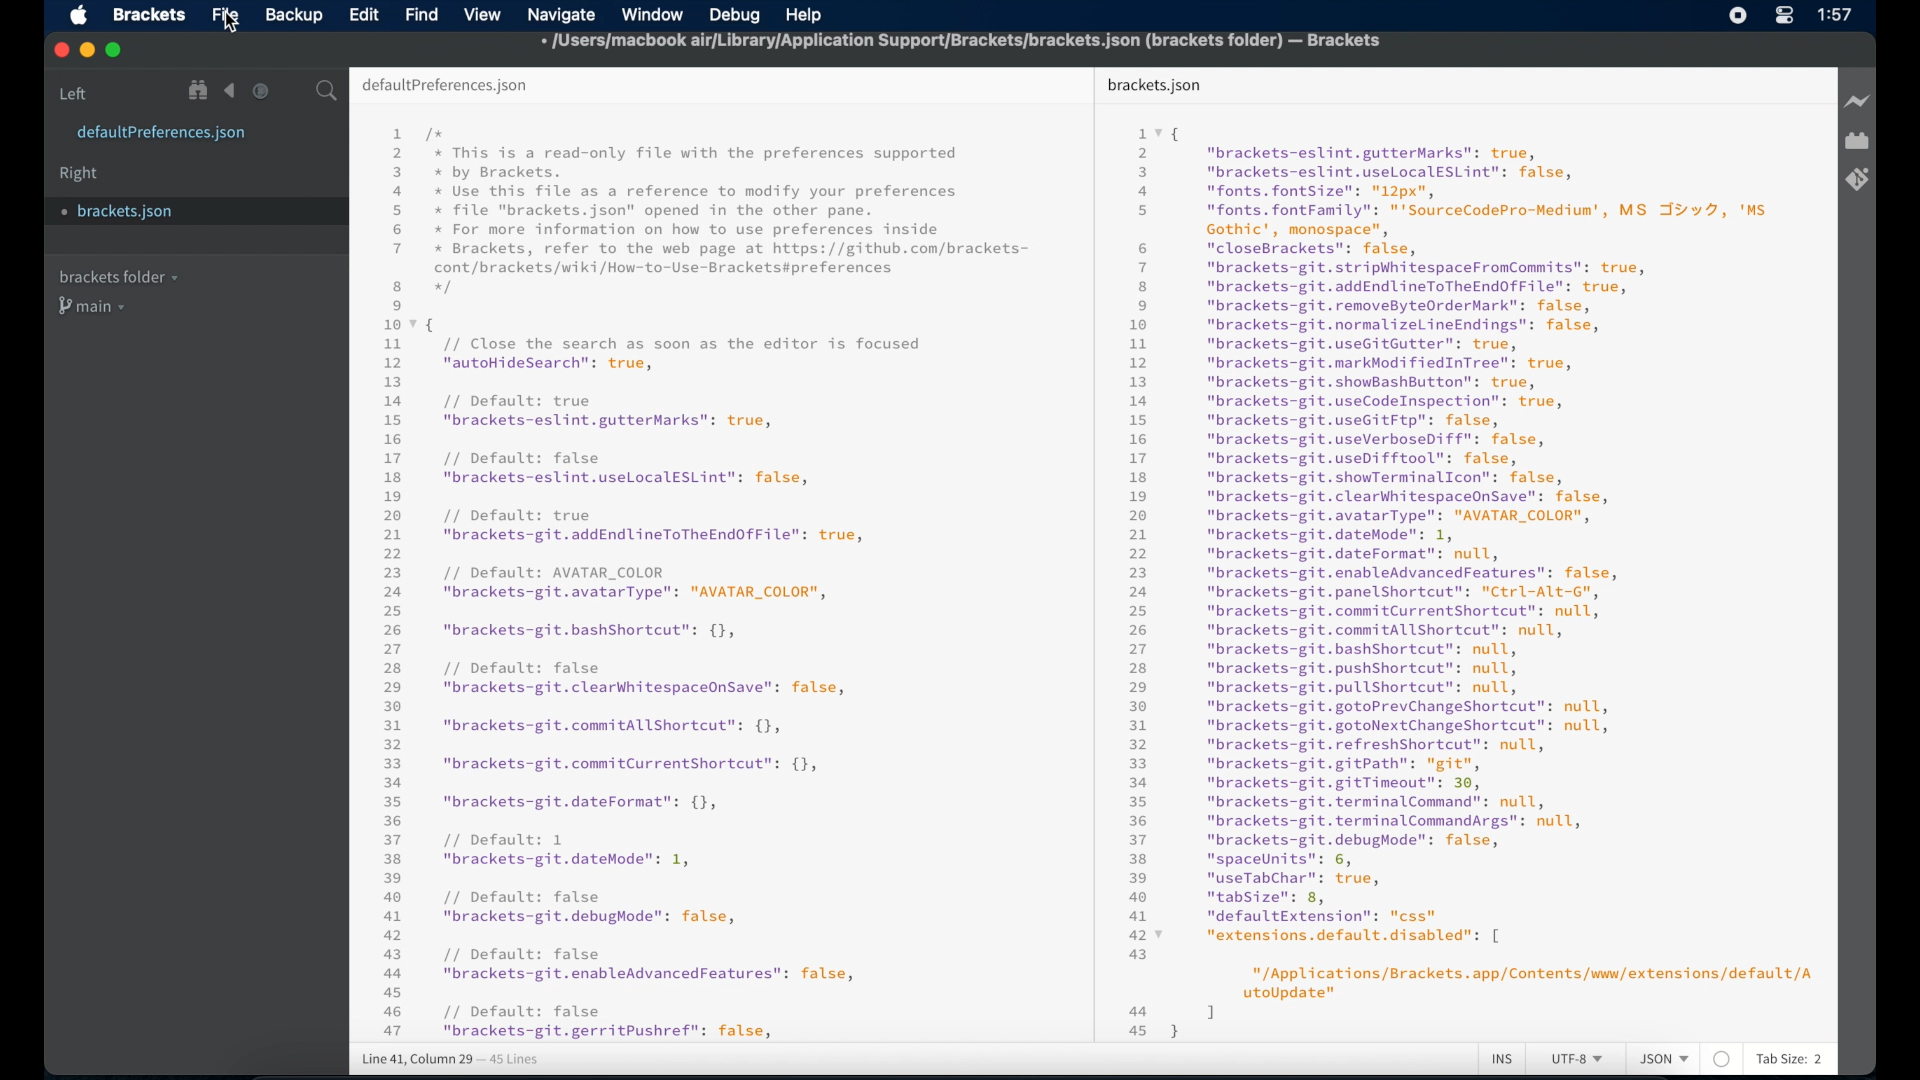 Image resolution: width=1920 pixels, height=1080 pixels. What do you see at coordinates (87, 51) in the screenshot?
I see `minimize` at bounding box center [87, 51].